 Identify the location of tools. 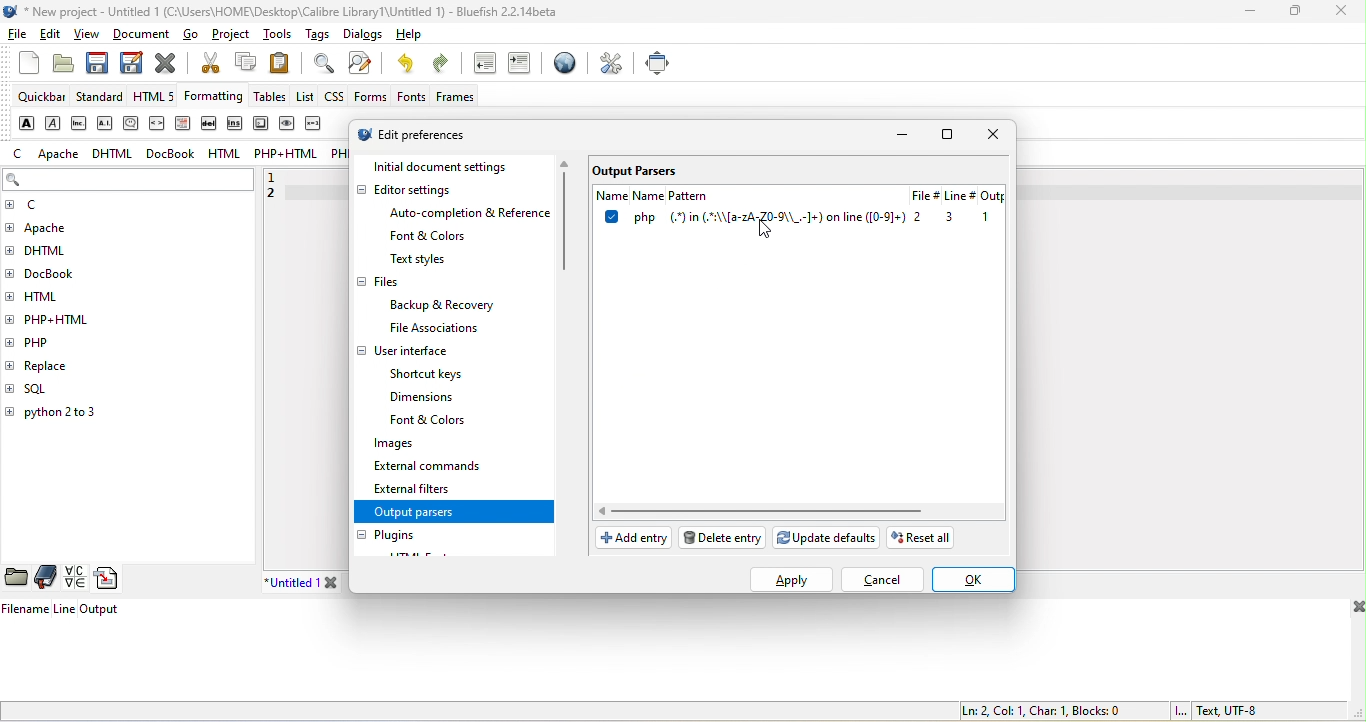
(275, 34).